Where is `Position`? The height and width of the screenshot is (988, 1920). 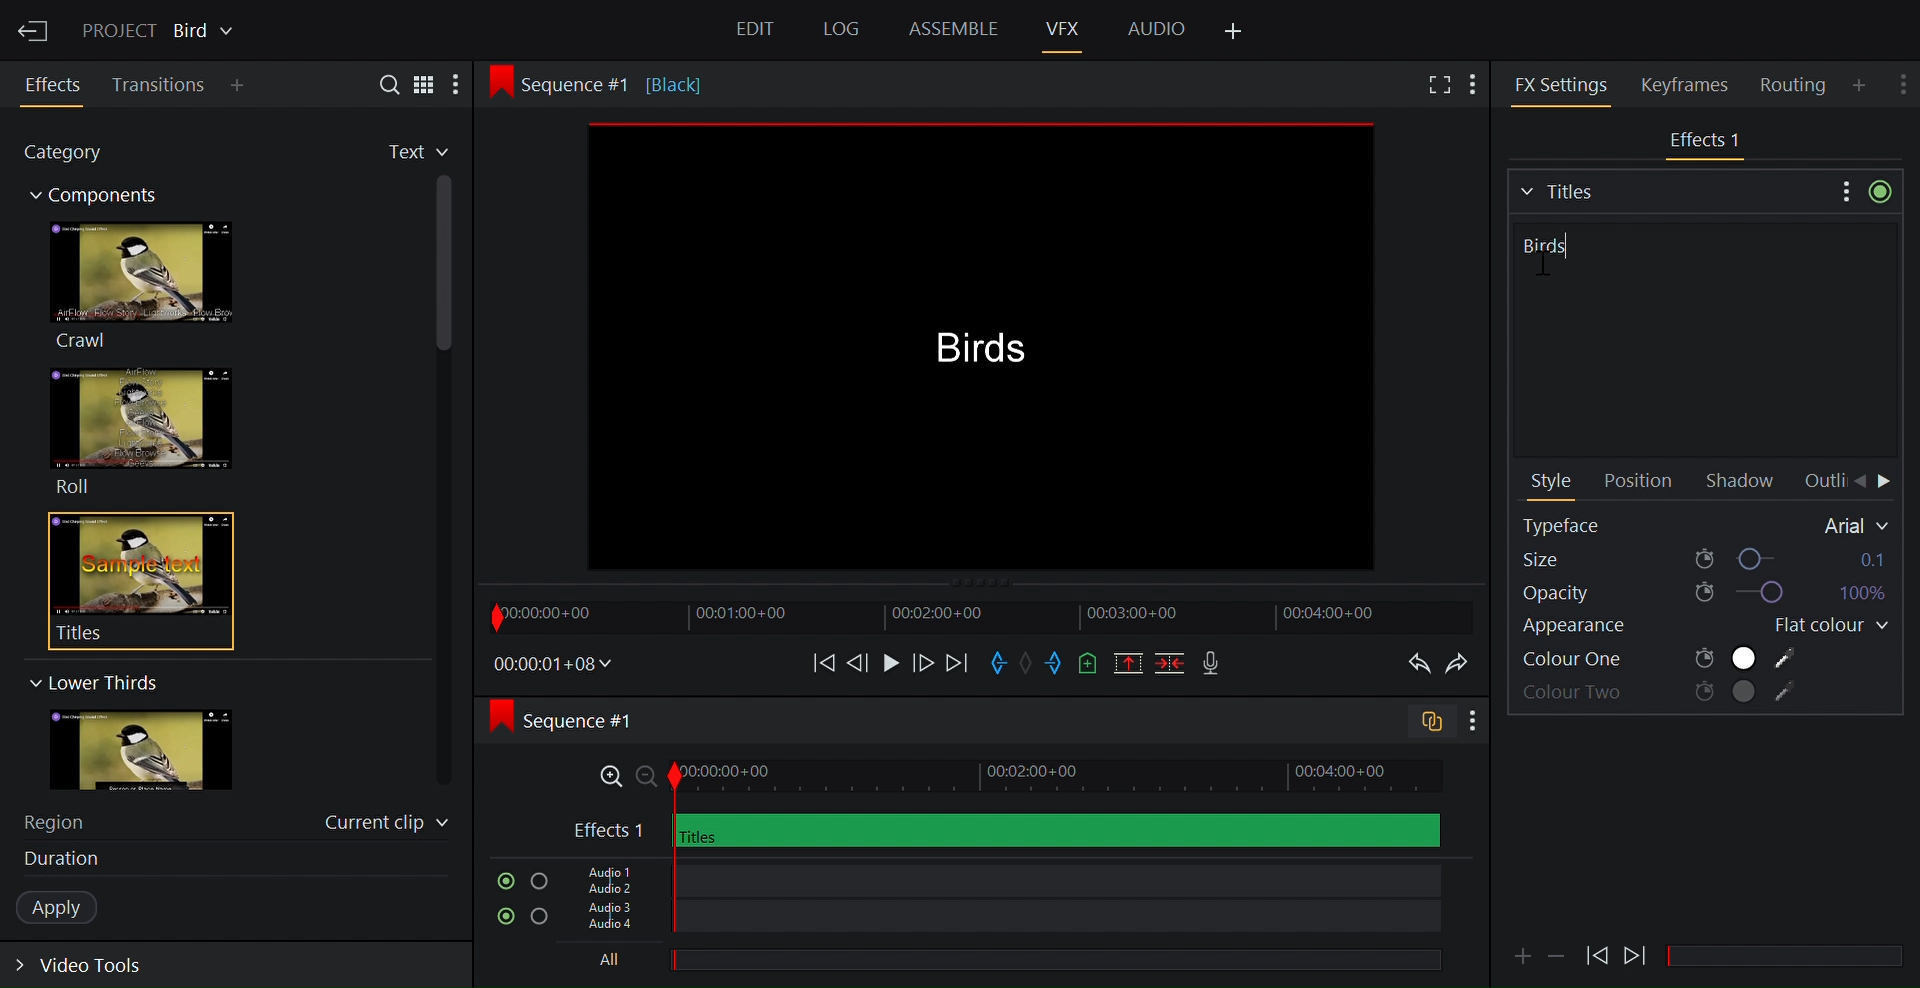
Position is located at coordinates (1637, 482).